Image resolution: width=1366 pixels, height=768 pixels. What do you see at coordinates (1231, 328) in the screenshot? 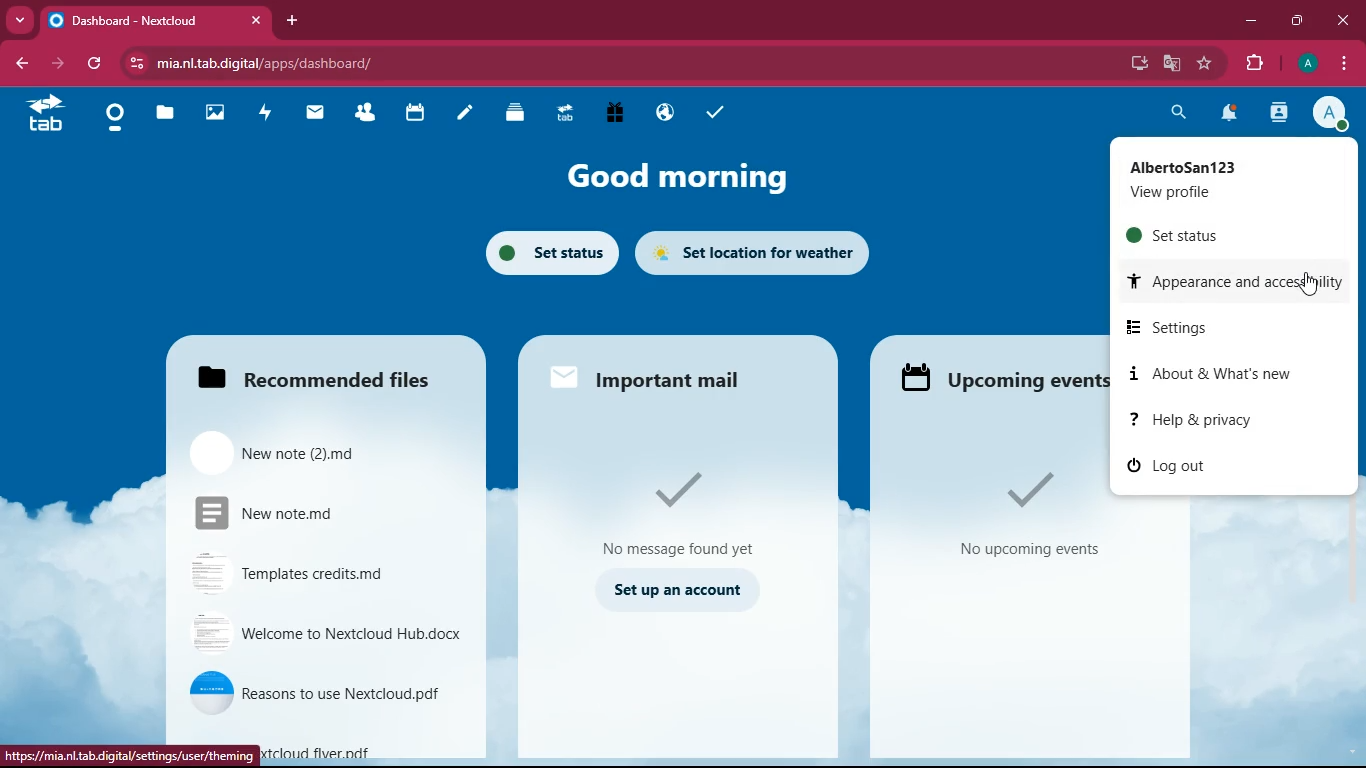
I see `settings` at bounding box center [1231, 328].